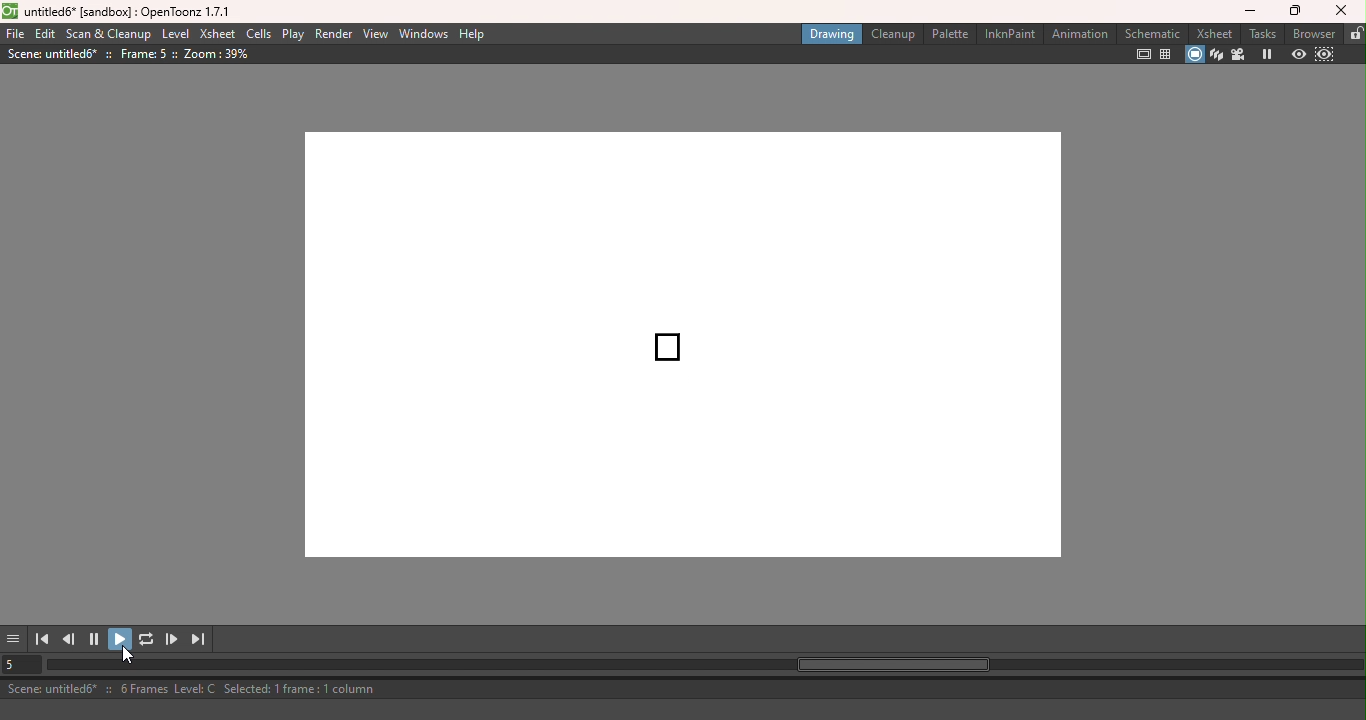  Describe the element at coordinates (21, 665) in the screenshot. I see `Set the current frame` at that location.